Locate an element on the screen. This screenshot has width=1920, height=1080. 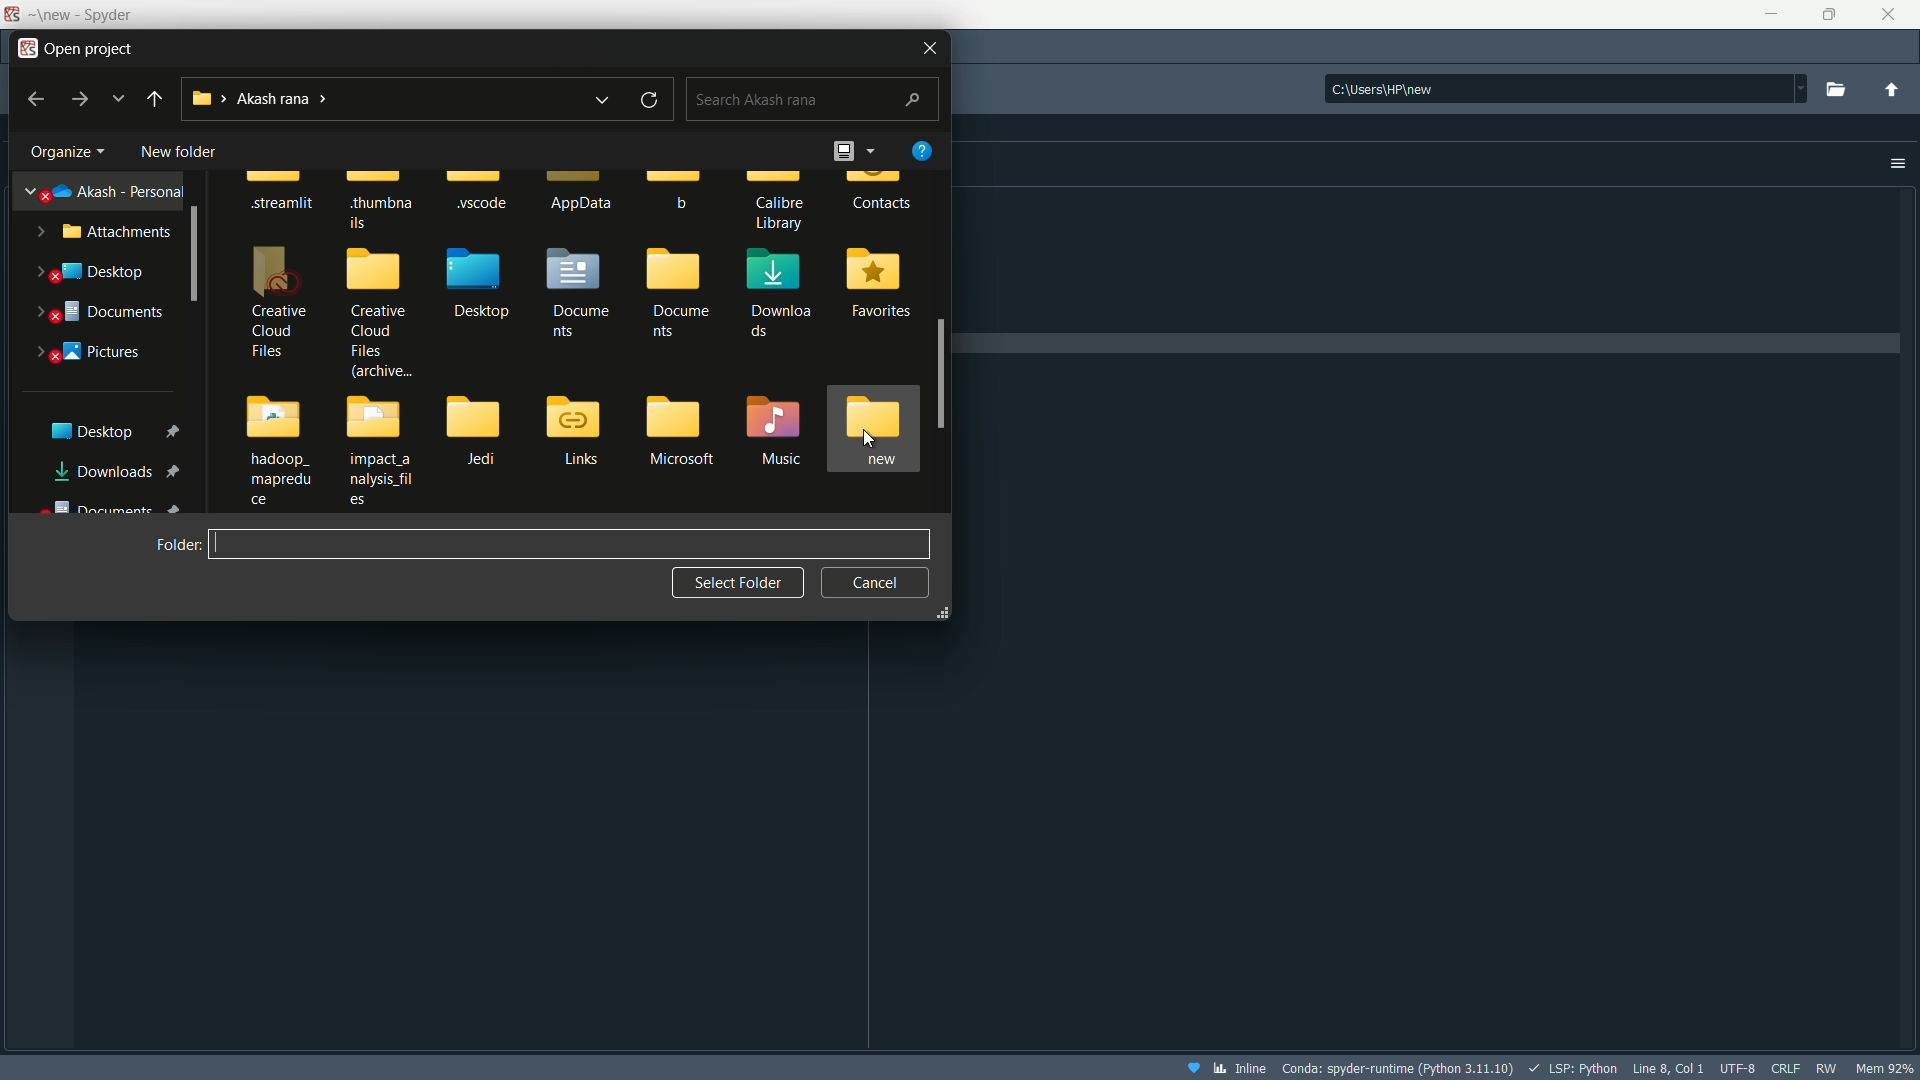
browse directory is located at coordinates (1838, 89).